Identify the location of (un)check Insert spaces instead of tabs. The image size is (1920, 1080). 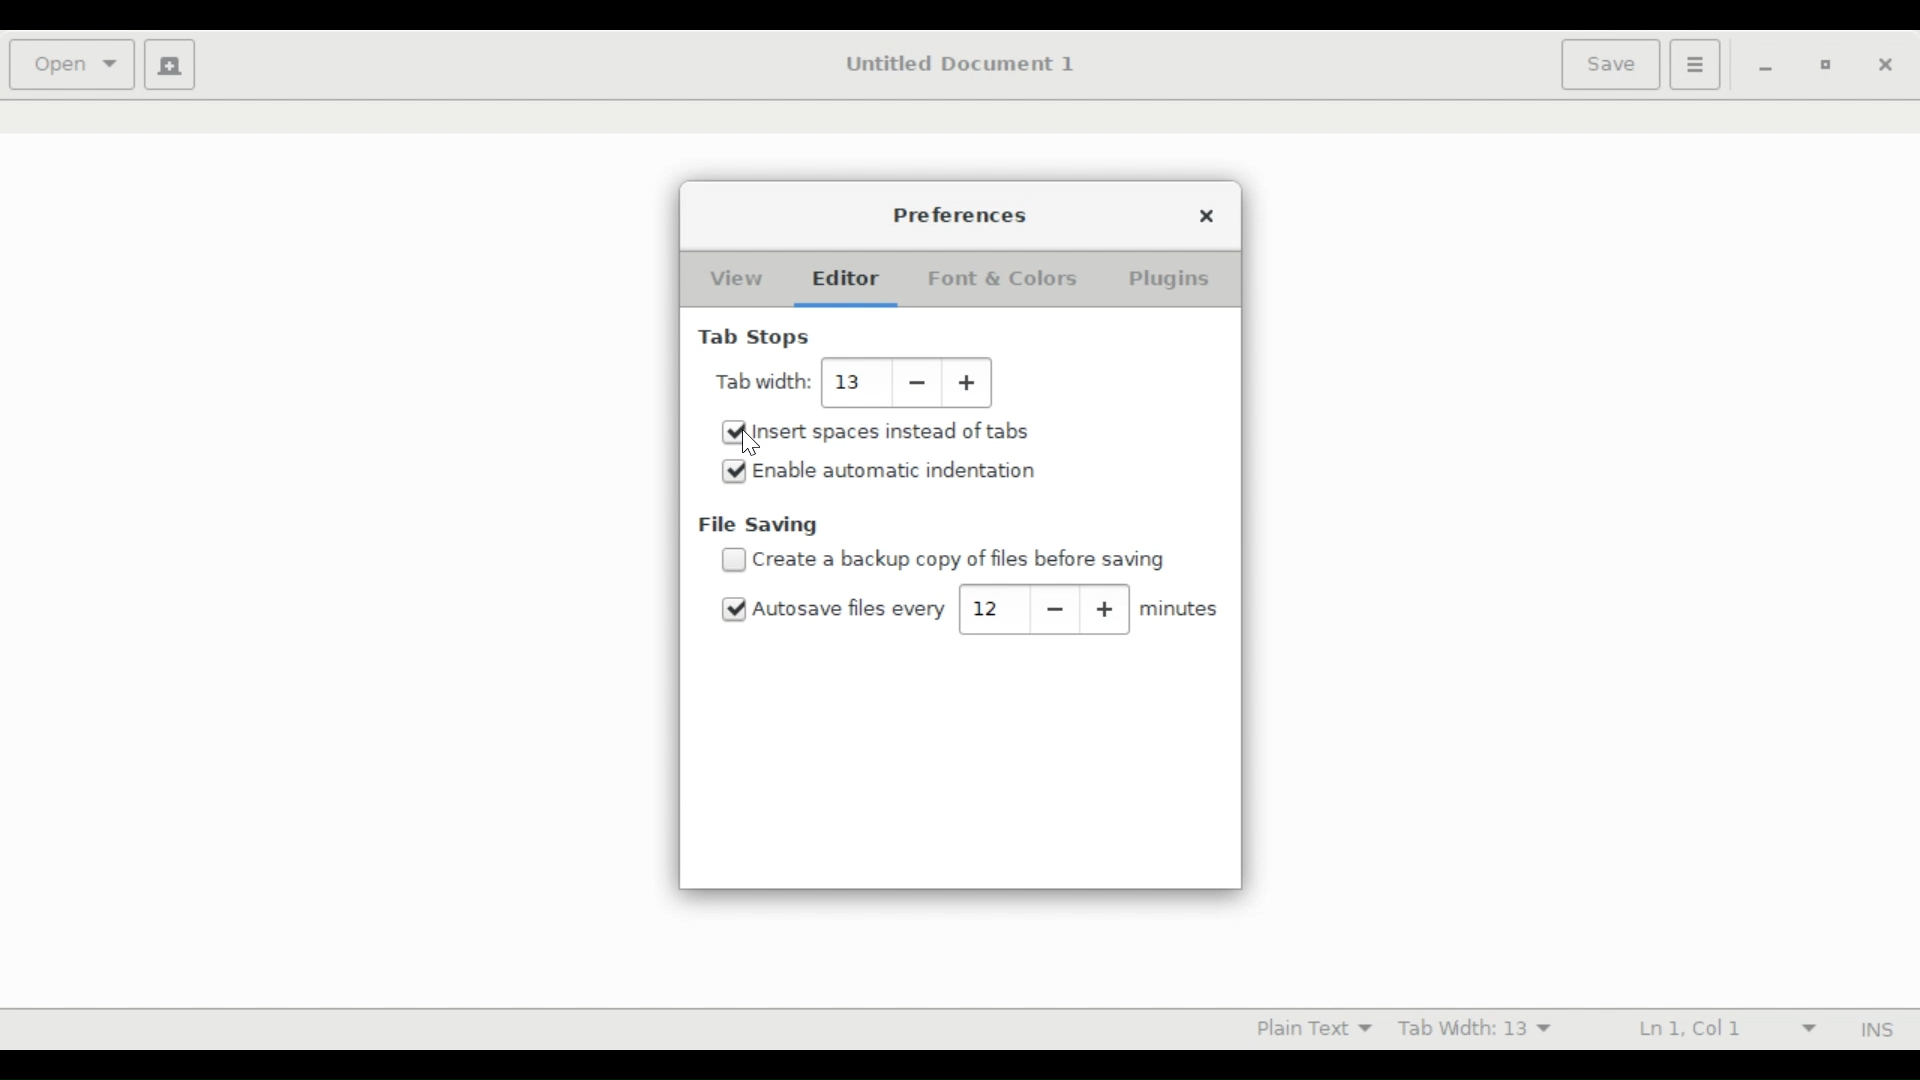
(892, 432).